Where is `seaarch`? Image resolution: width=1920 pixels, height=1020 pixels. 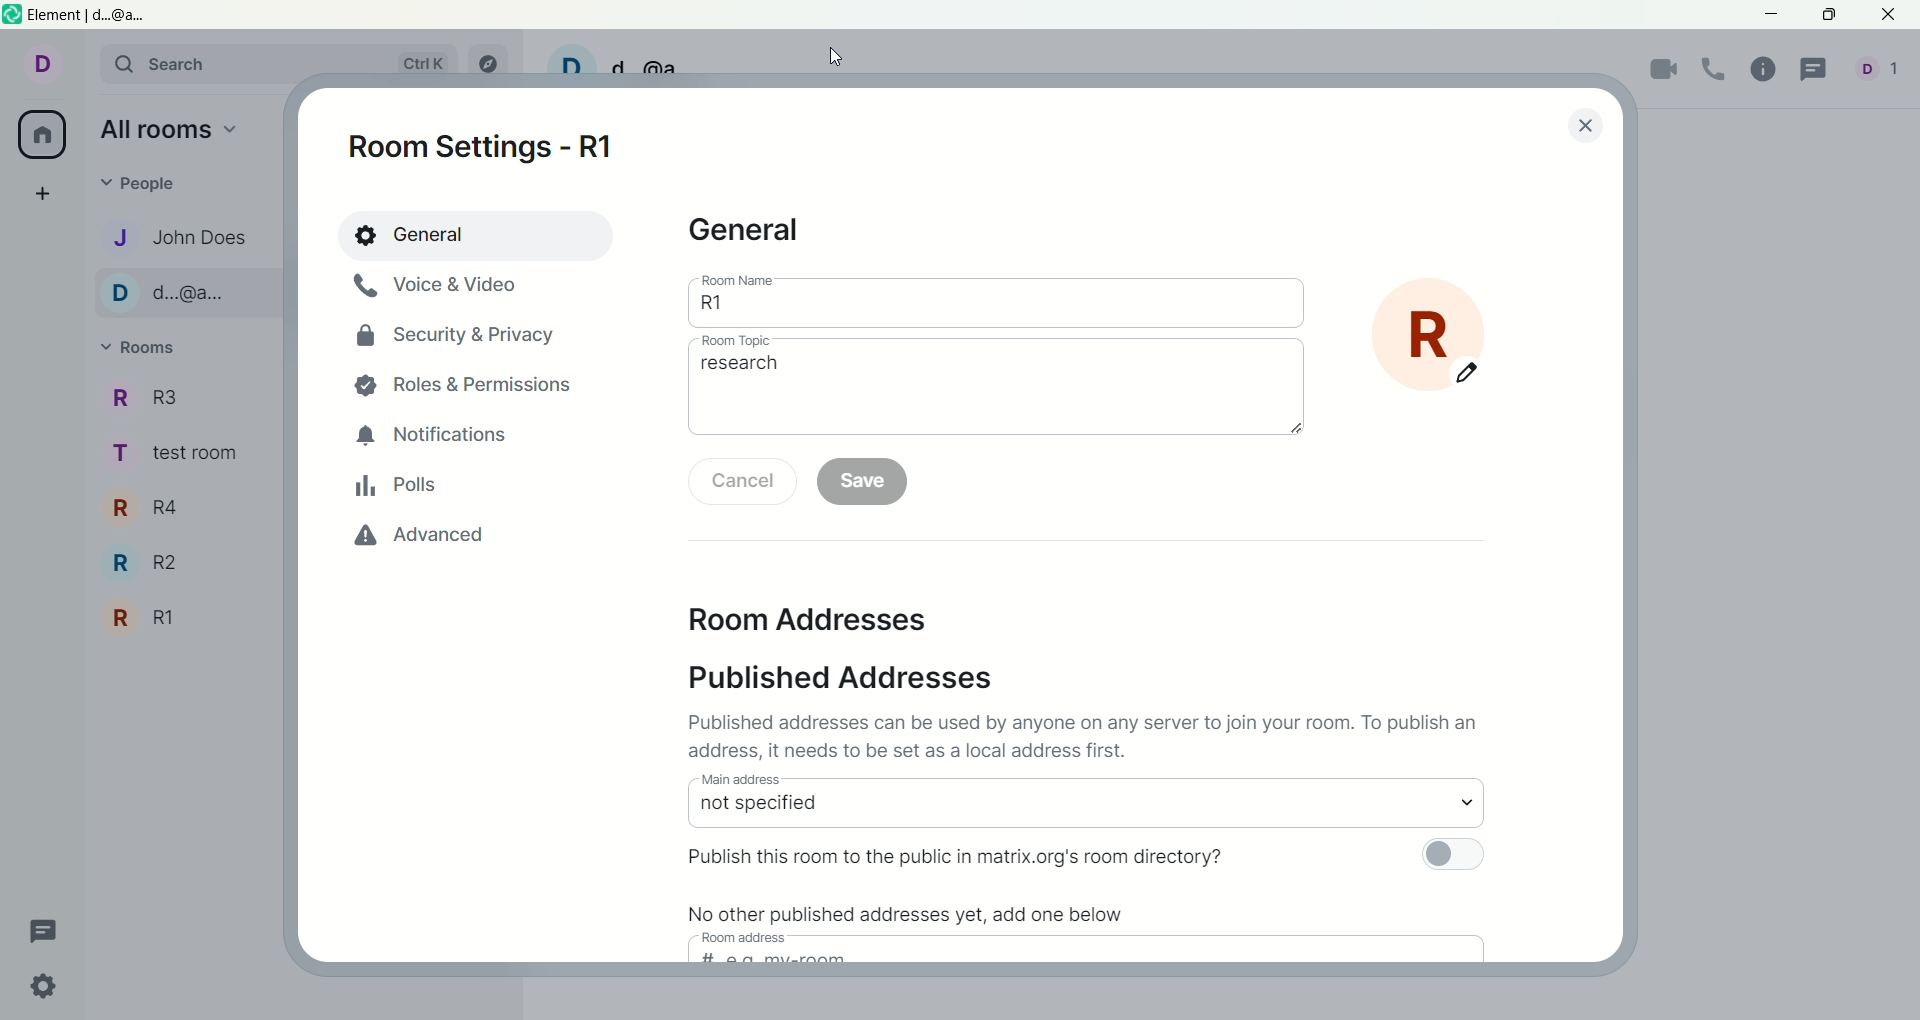 seaarch is located at coordinates (279, 66).